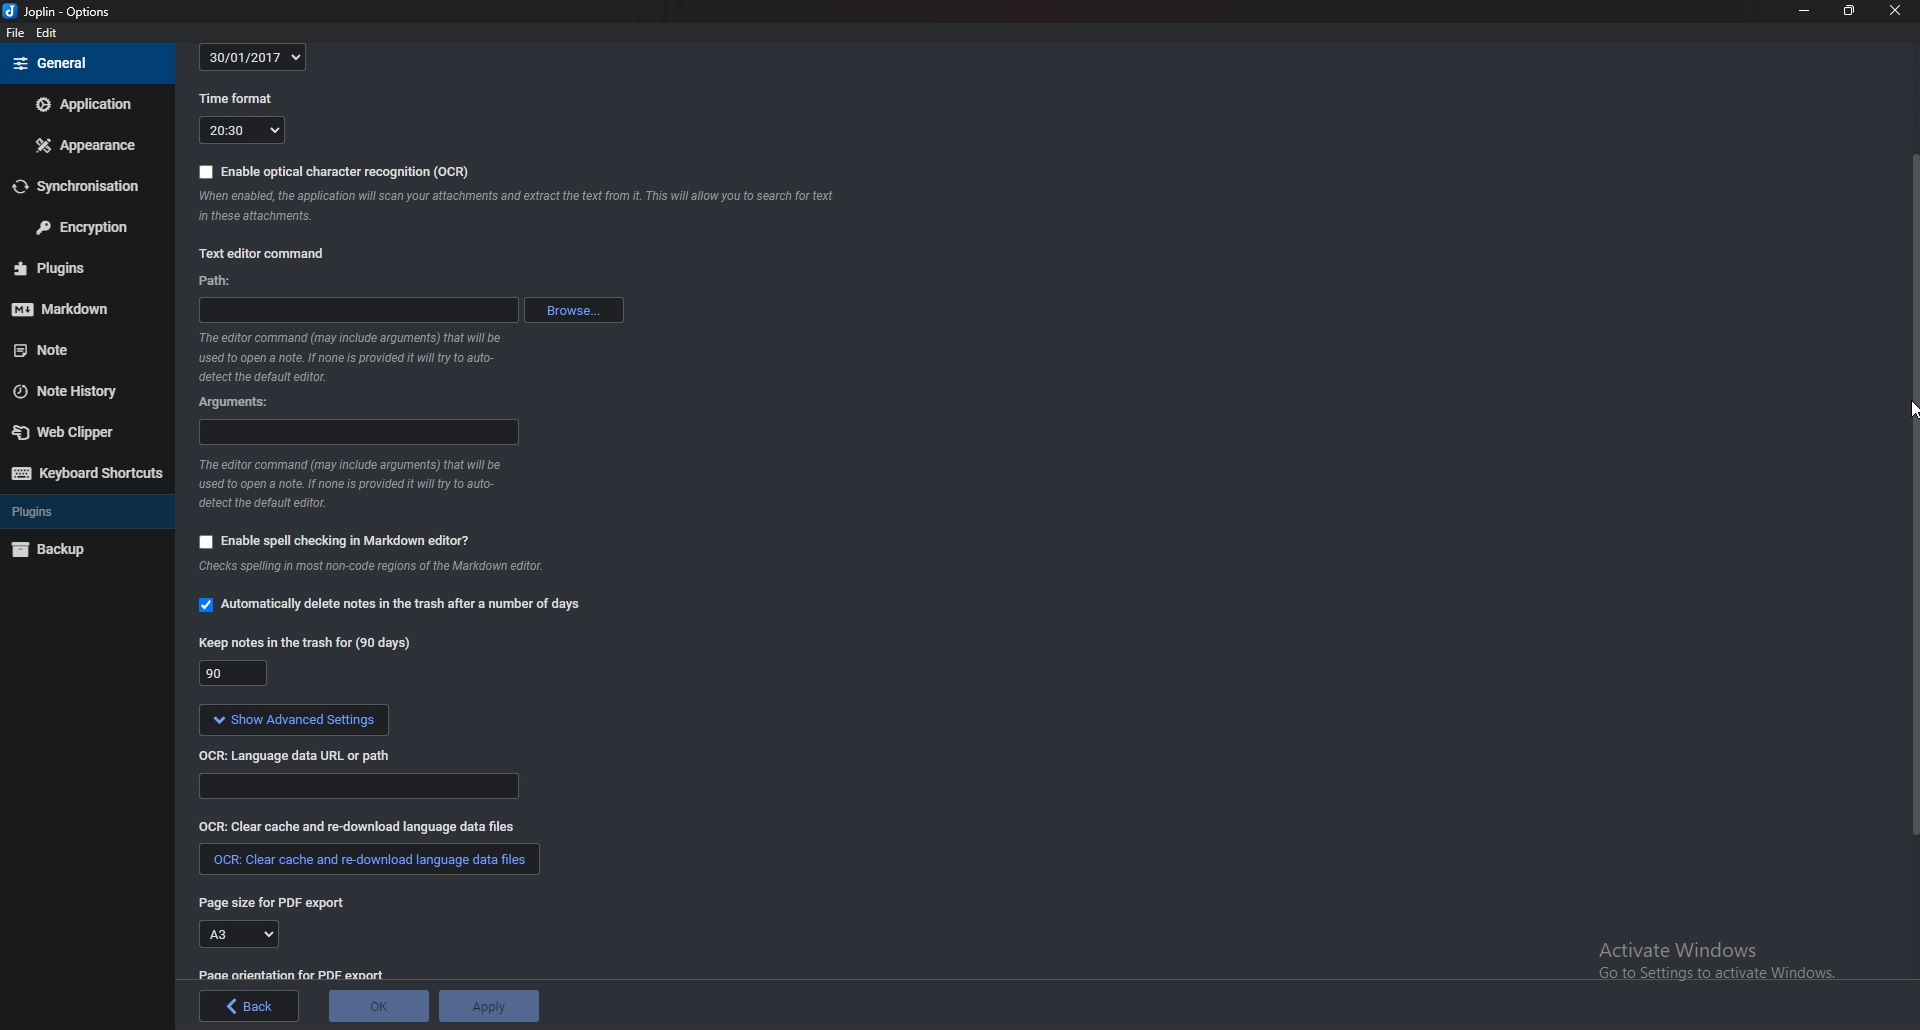 The height and width of the screenshot is (1030, 1920). Describe the element at coordinates (237, 936) in the screenshot. I see `A3` at that location.